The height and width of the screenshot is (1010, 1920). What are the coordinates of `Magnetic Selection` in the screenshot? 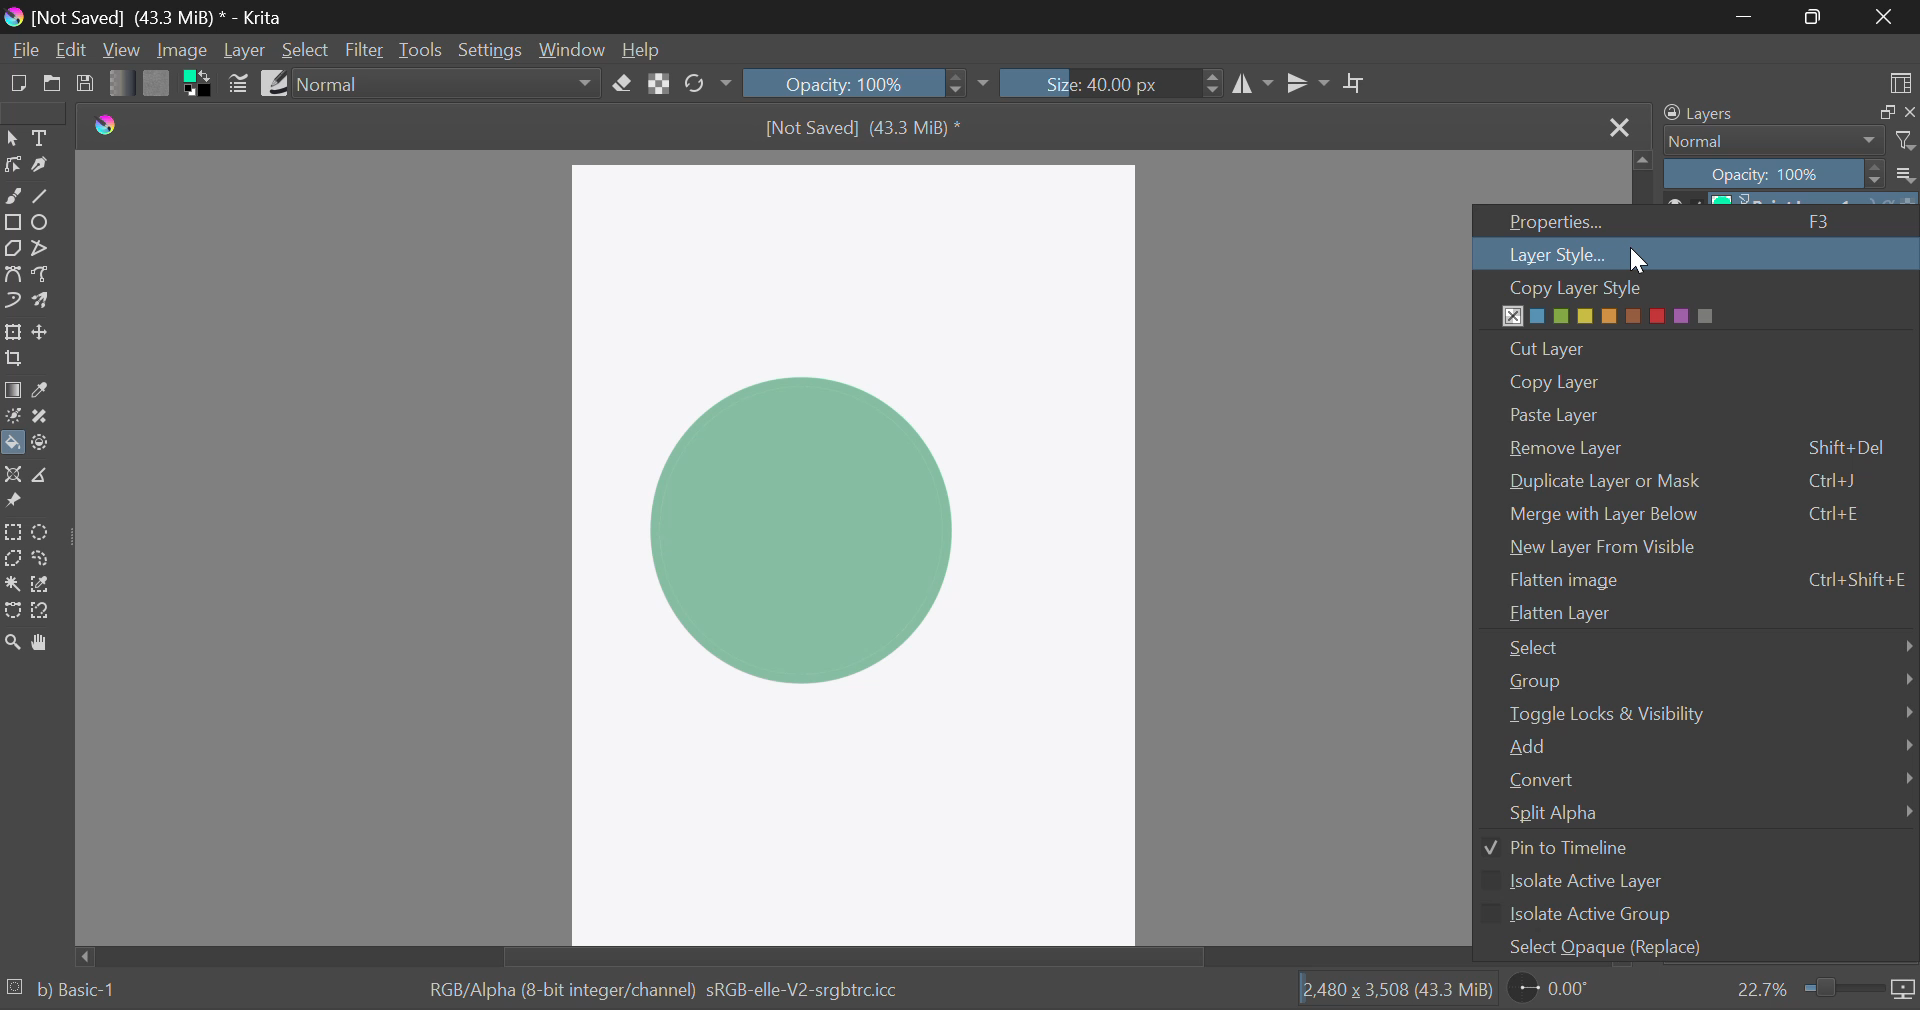 It's located at (44, 610).